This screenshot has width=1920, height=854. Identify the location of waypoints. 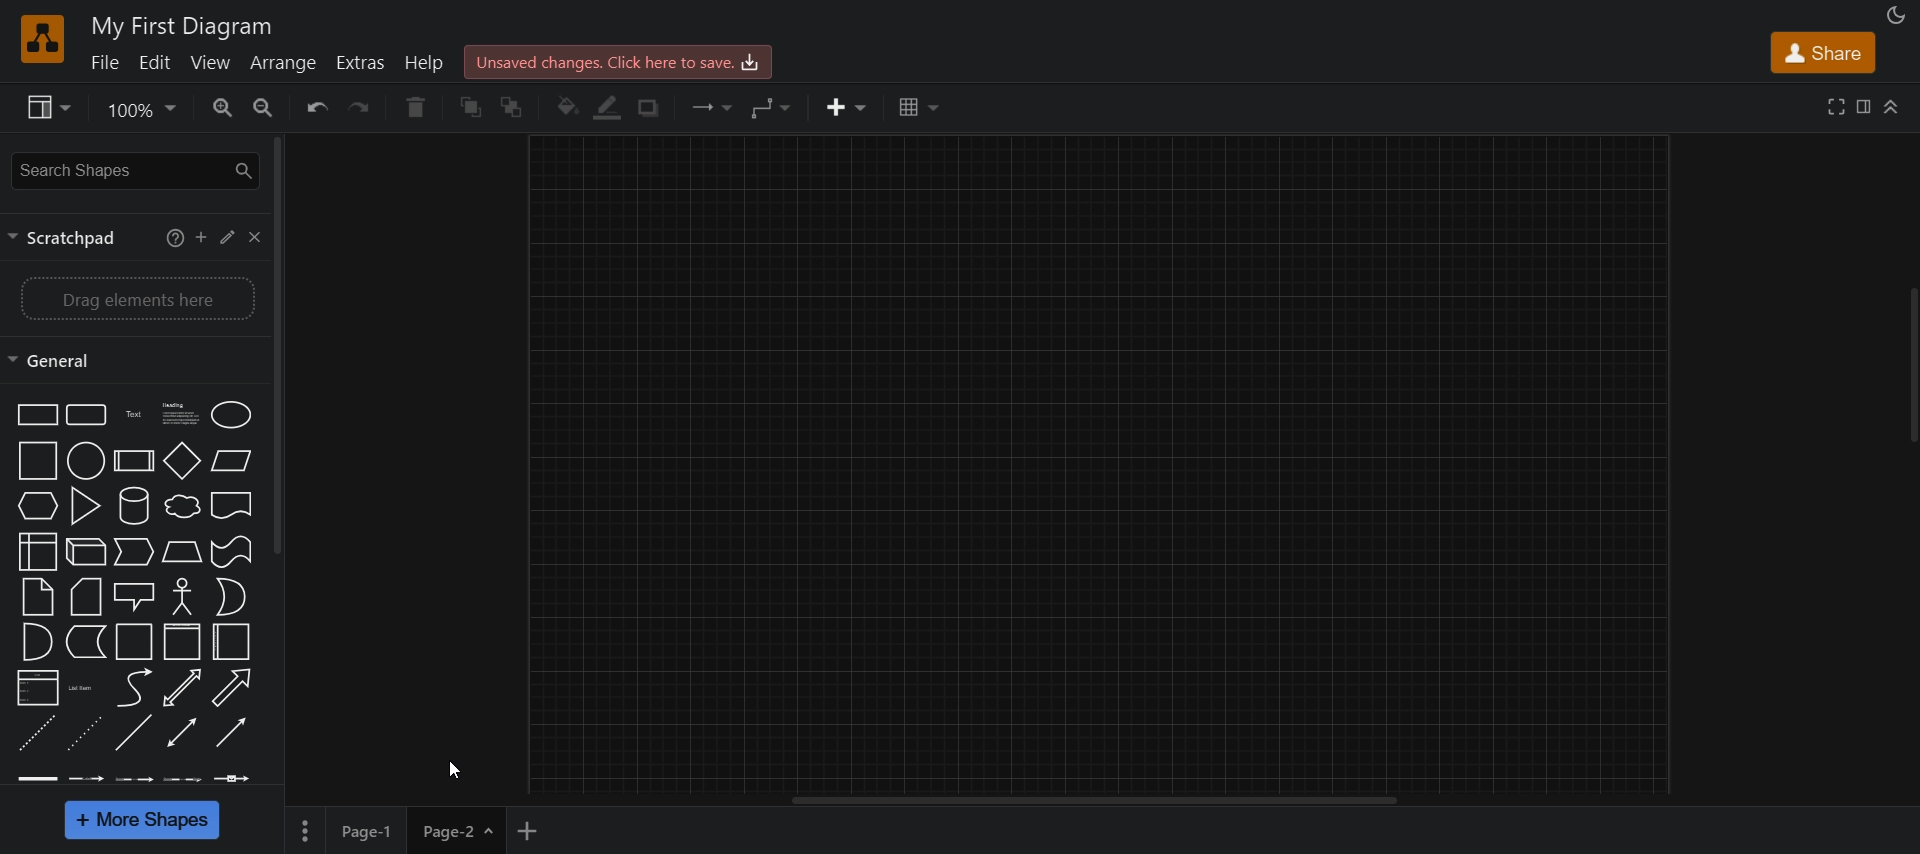
(774, 108).